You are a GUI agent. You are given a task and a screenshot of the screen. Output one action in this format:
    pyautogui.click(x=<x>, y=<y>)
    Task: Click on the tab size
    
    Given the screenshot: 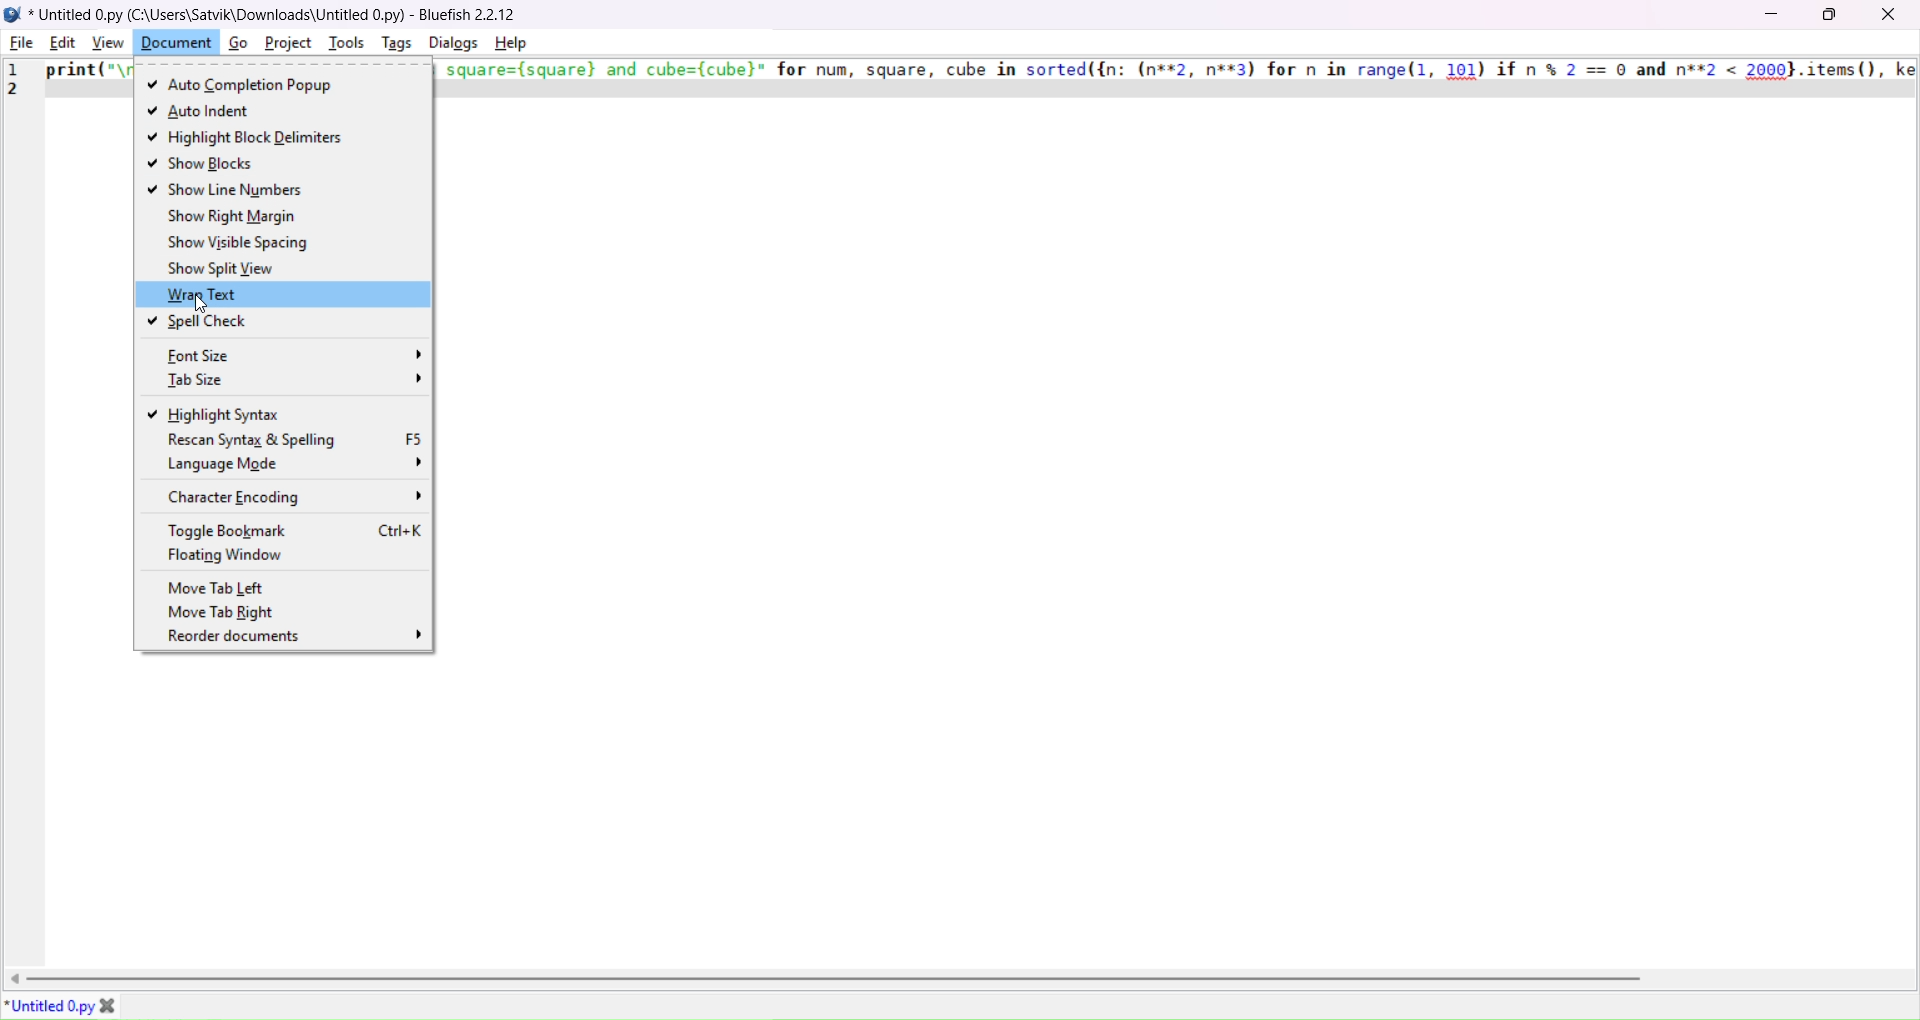 What is the action you would take?
    pyautogui.click(x=286, y=381)
    